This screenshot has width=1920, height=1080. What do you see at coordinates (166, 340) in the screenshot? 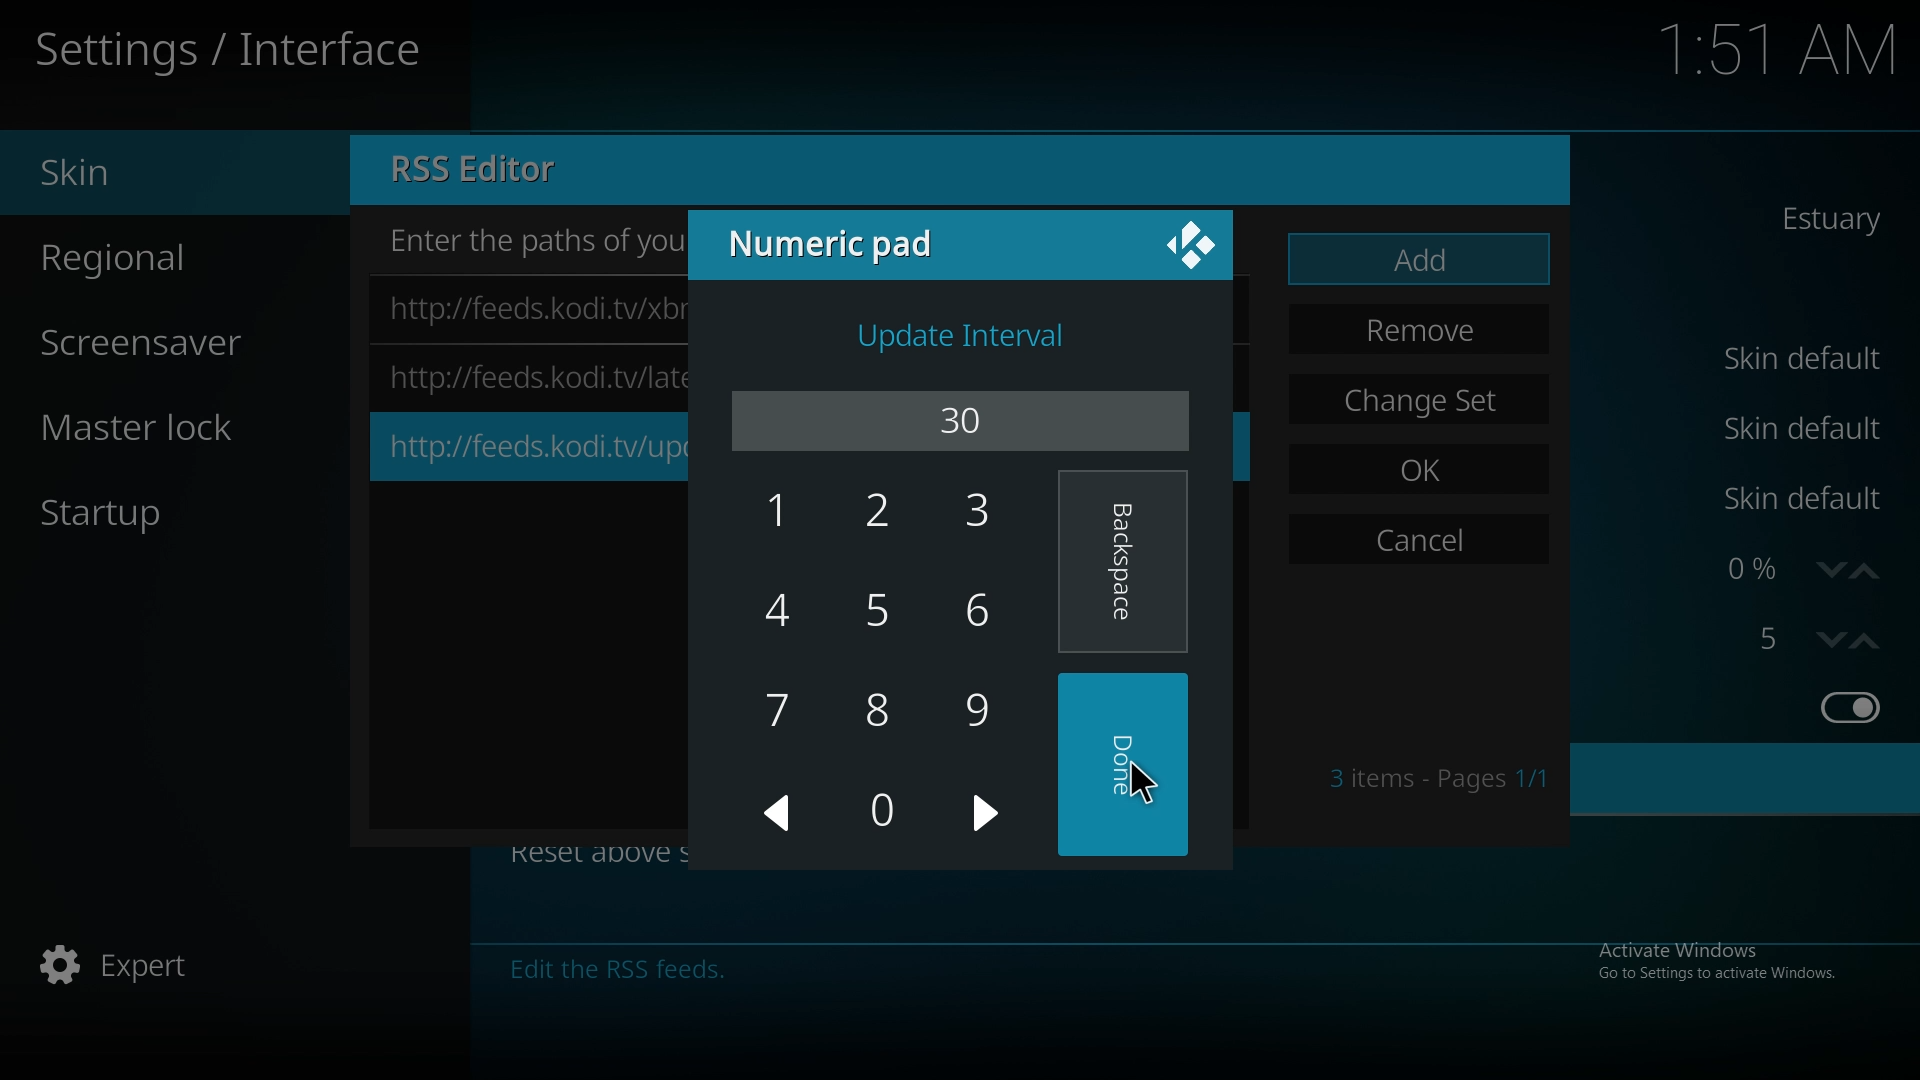
I see `screensaver` at bounding box center [166, 340].